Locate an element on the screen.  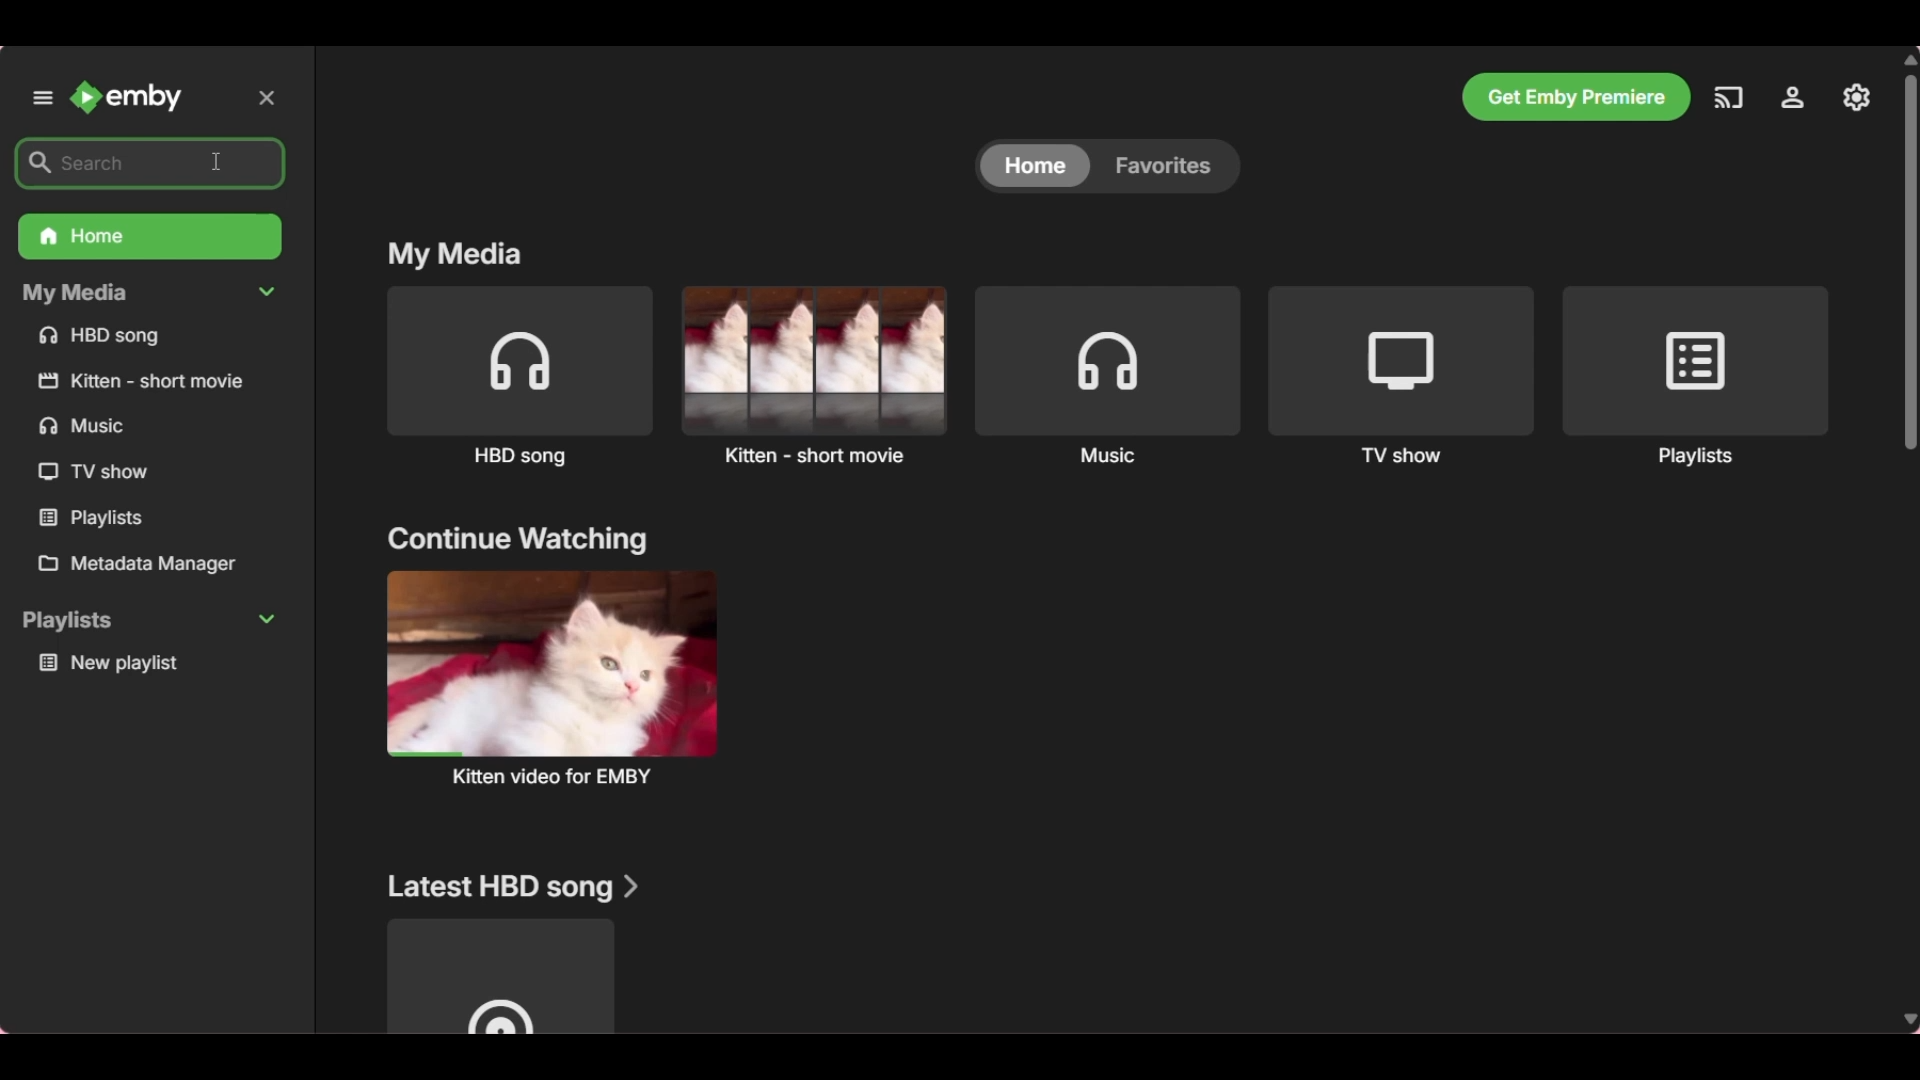
cursor is located at coordinates (218, 157).